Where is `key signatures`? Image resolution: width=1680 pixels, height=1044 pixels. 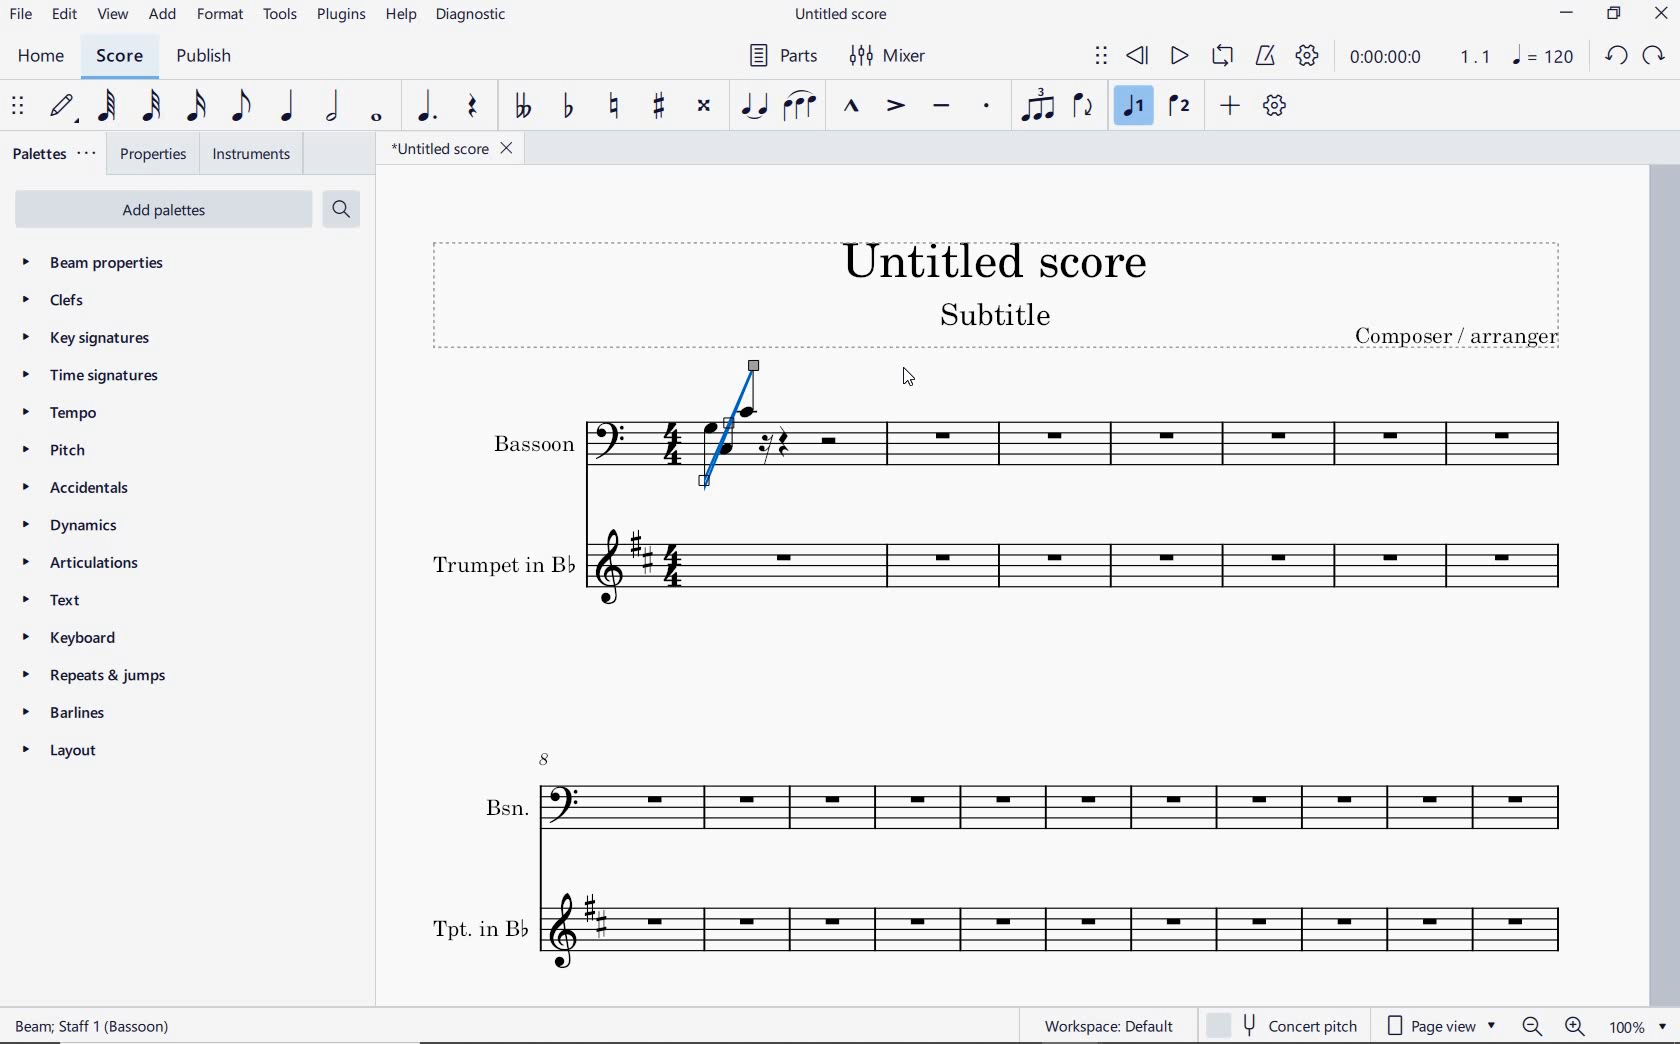 key signatures is located at coordinates (82, 339).